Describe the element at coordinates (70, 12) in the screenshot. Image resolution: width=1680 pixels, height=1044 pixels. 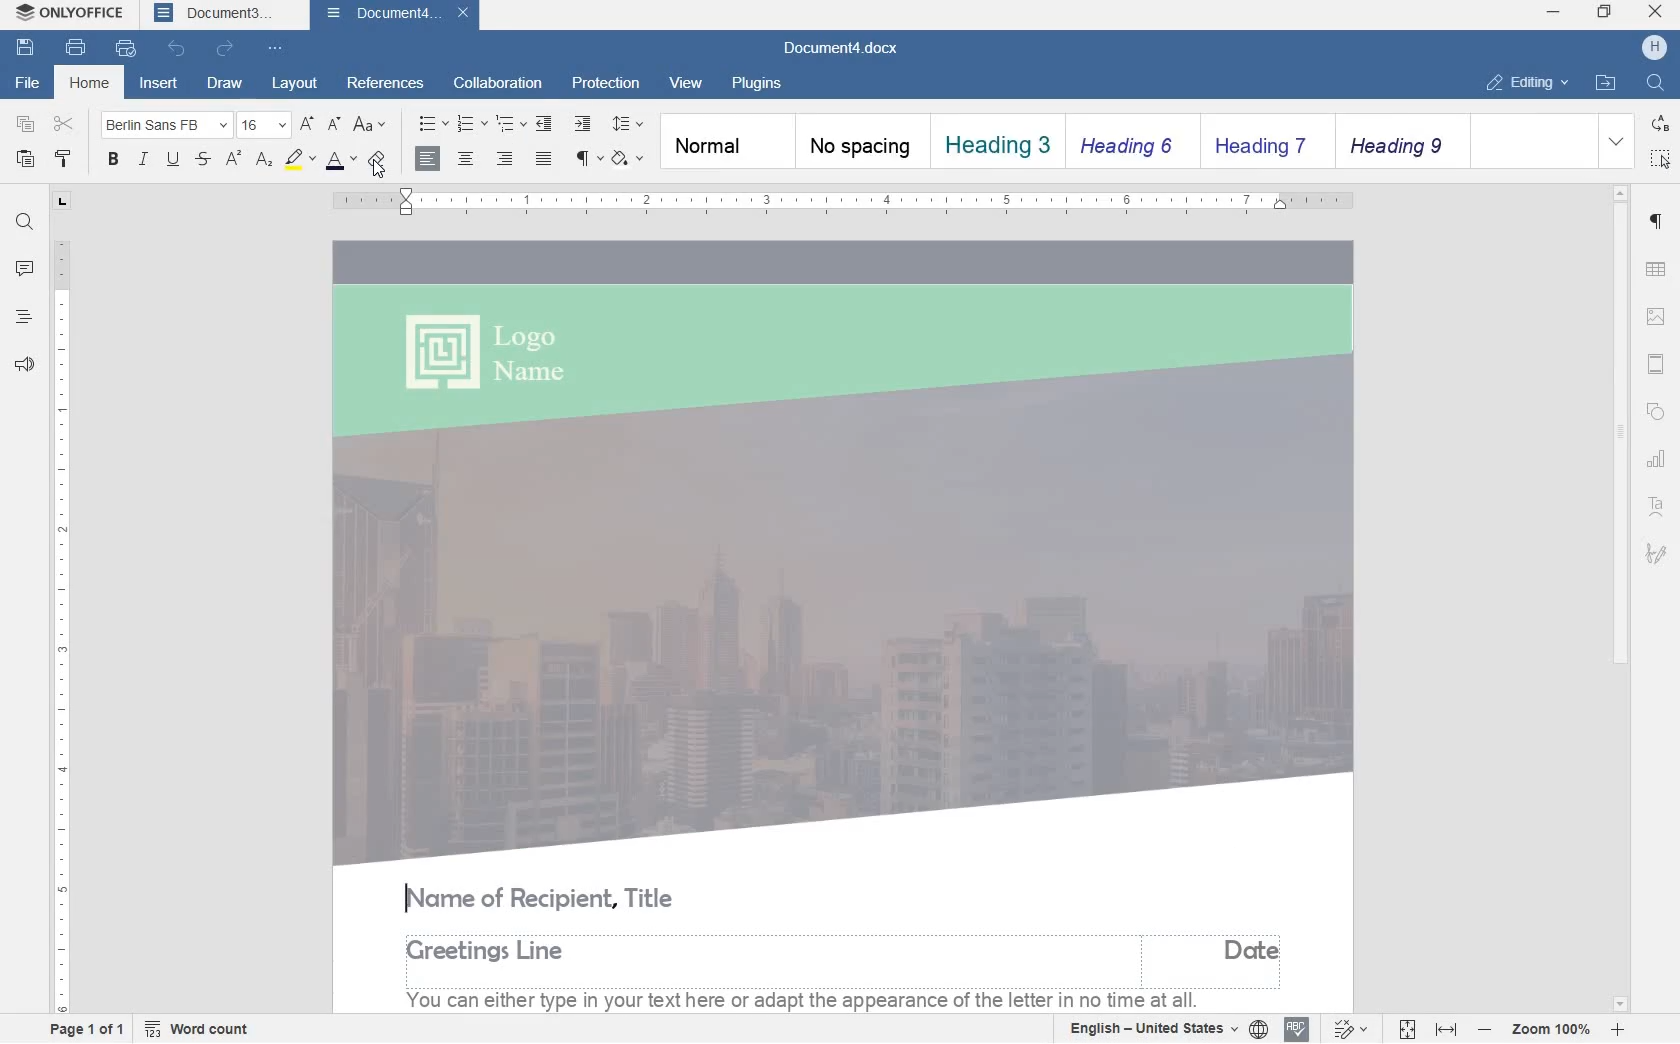
I see `onlyoffice` at that location.